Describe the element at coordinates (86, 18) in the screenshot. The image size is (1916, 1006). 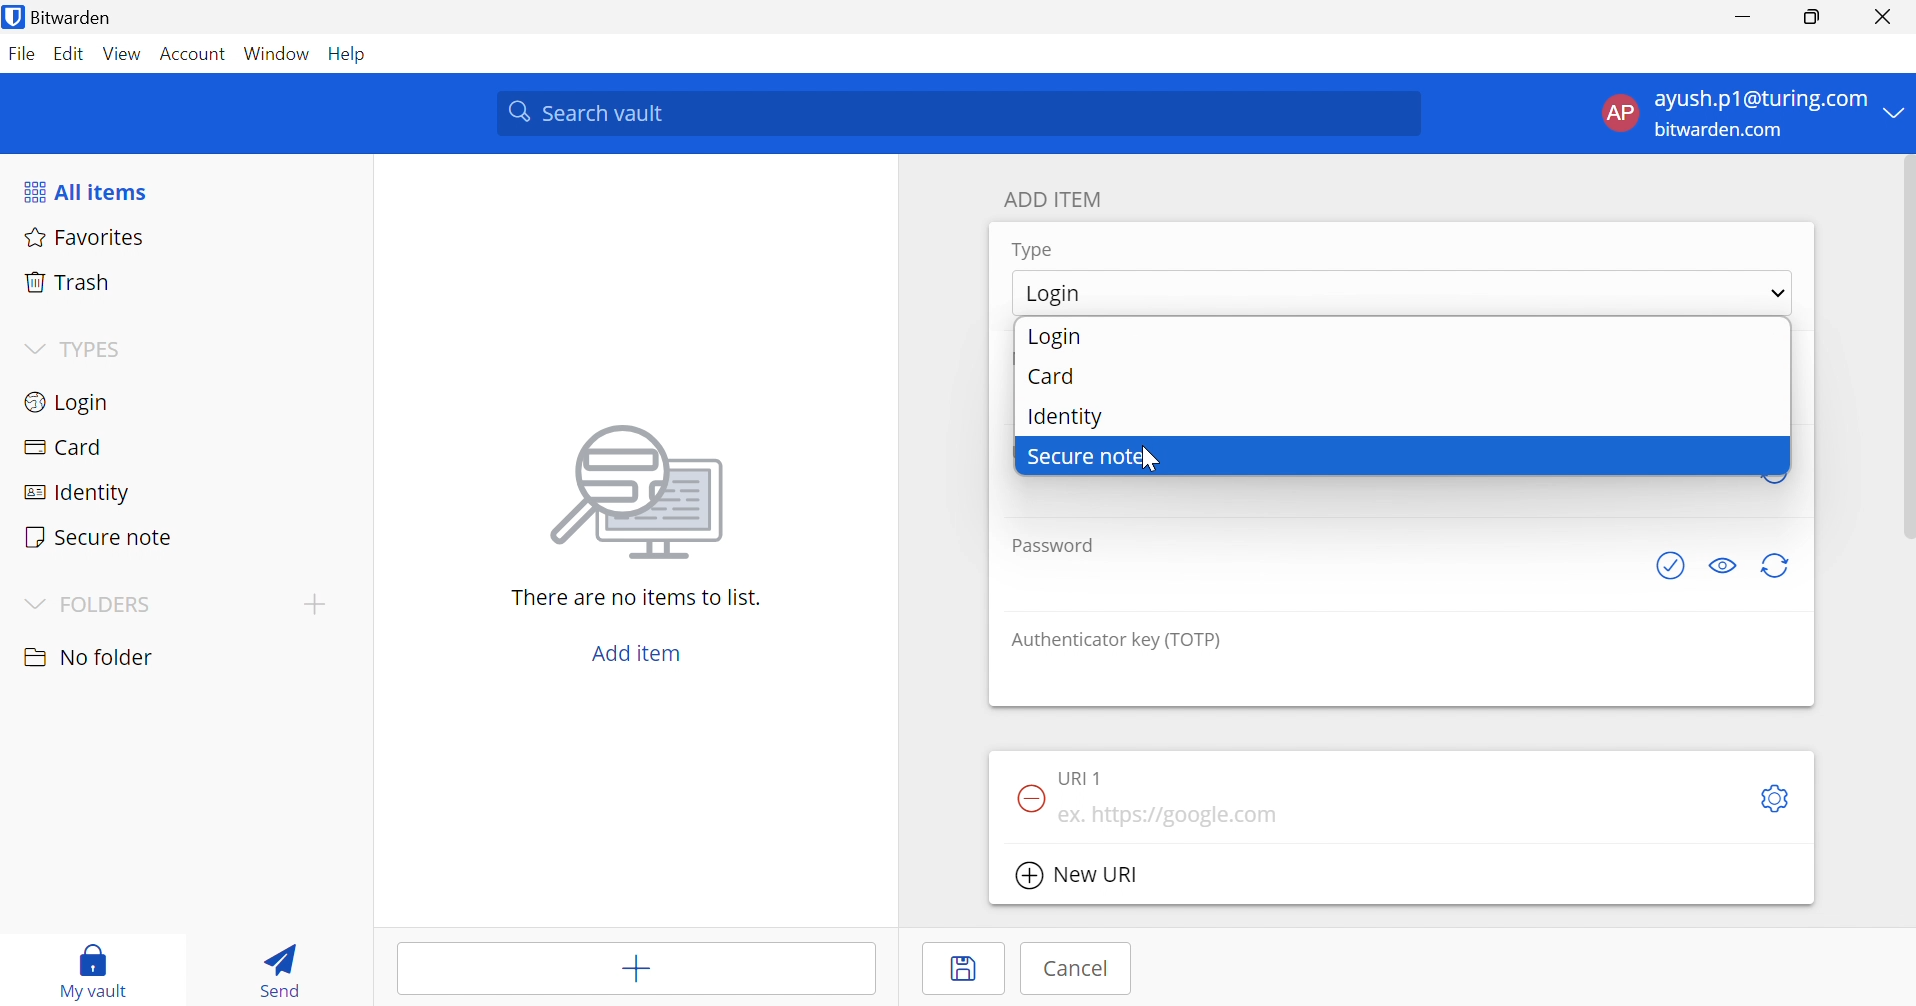
I see `Bitwarden` at that location.